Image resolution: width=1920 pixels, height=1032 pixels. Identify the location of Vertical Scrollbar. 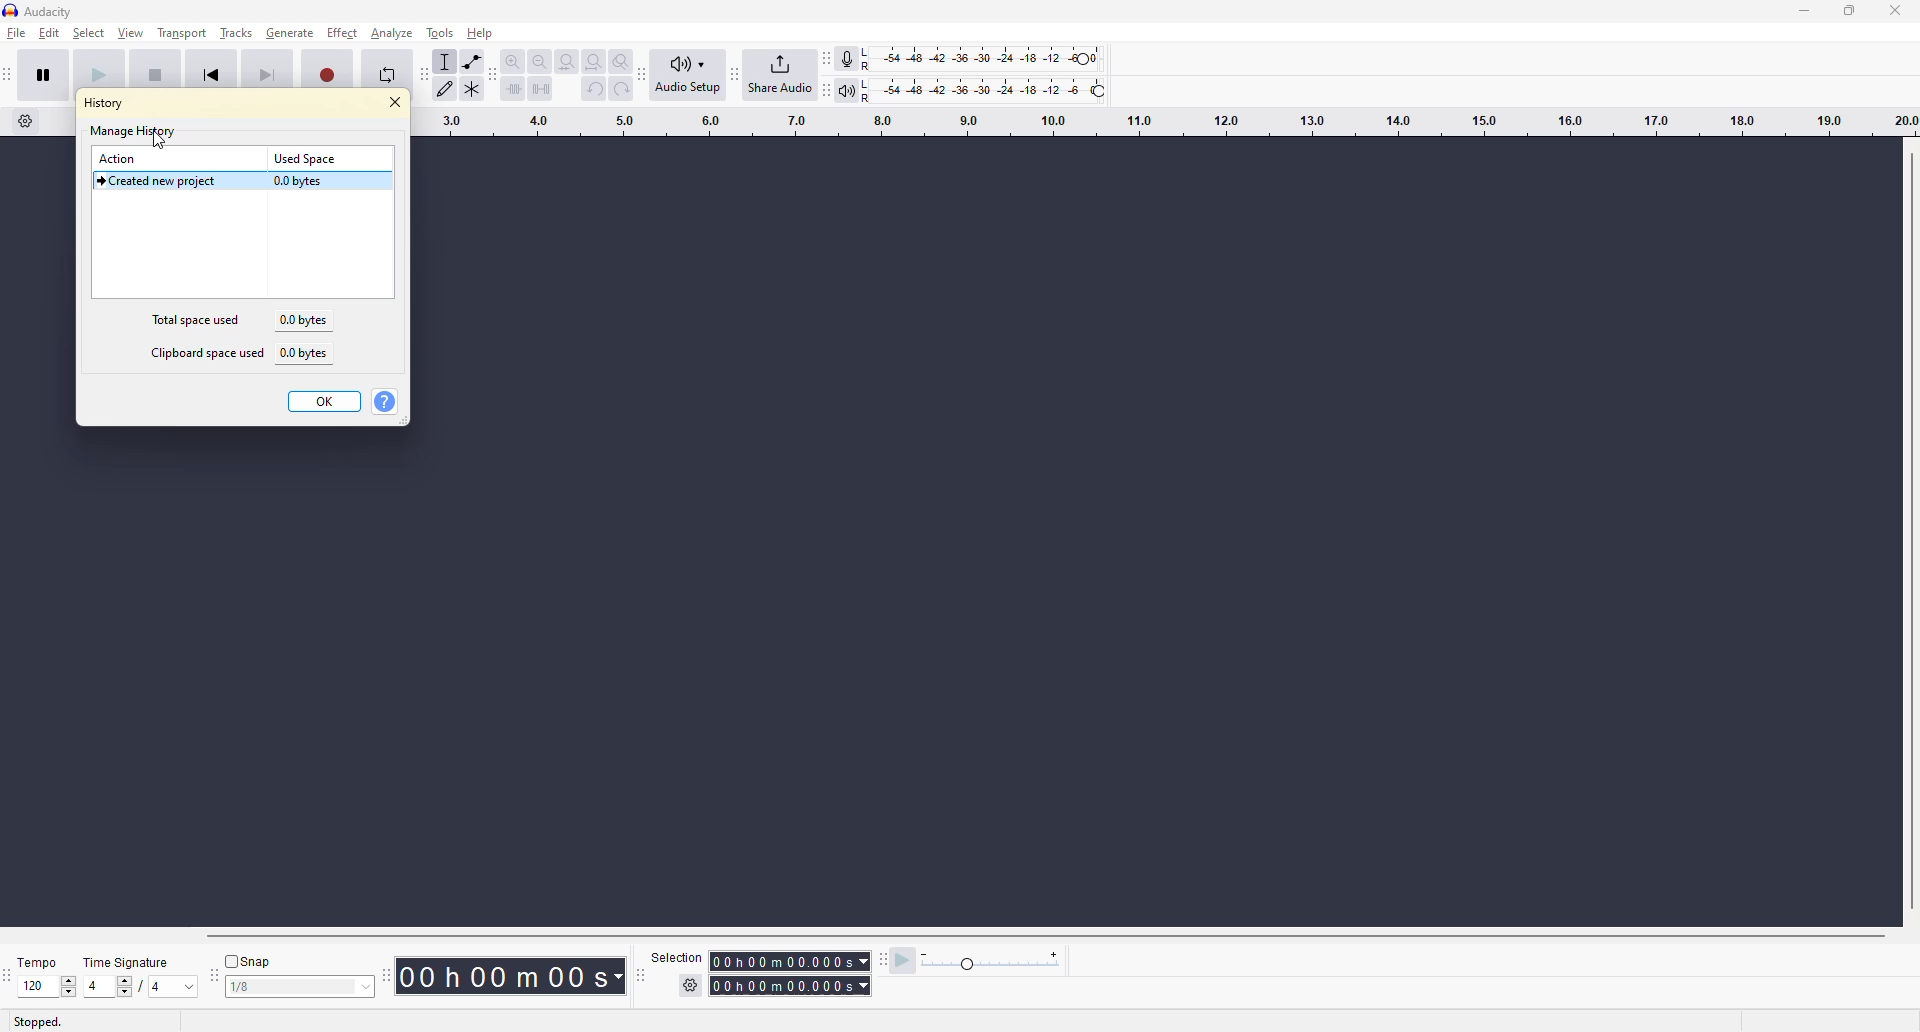
(1908, 526).